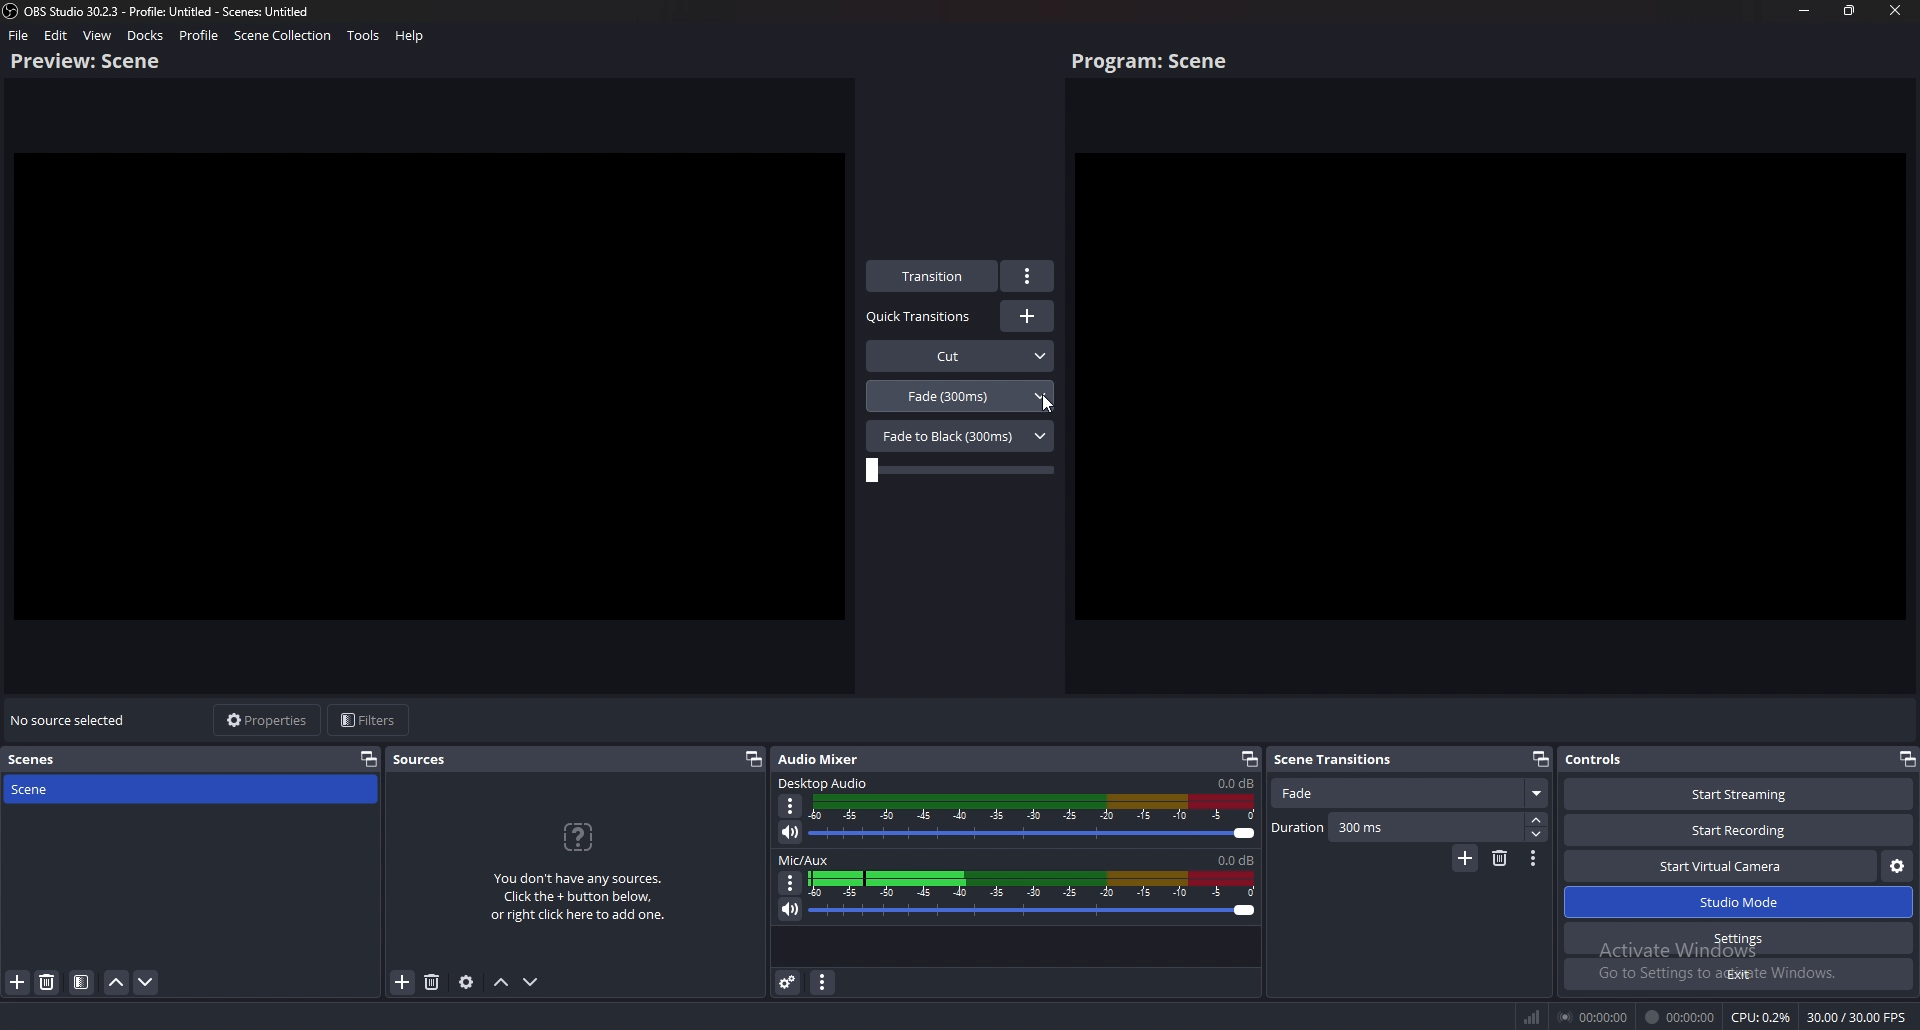  What do you see at coordinates (961, 395) in the screenshot?
I see `fade(300ms)` at bounding box center [961, 395].